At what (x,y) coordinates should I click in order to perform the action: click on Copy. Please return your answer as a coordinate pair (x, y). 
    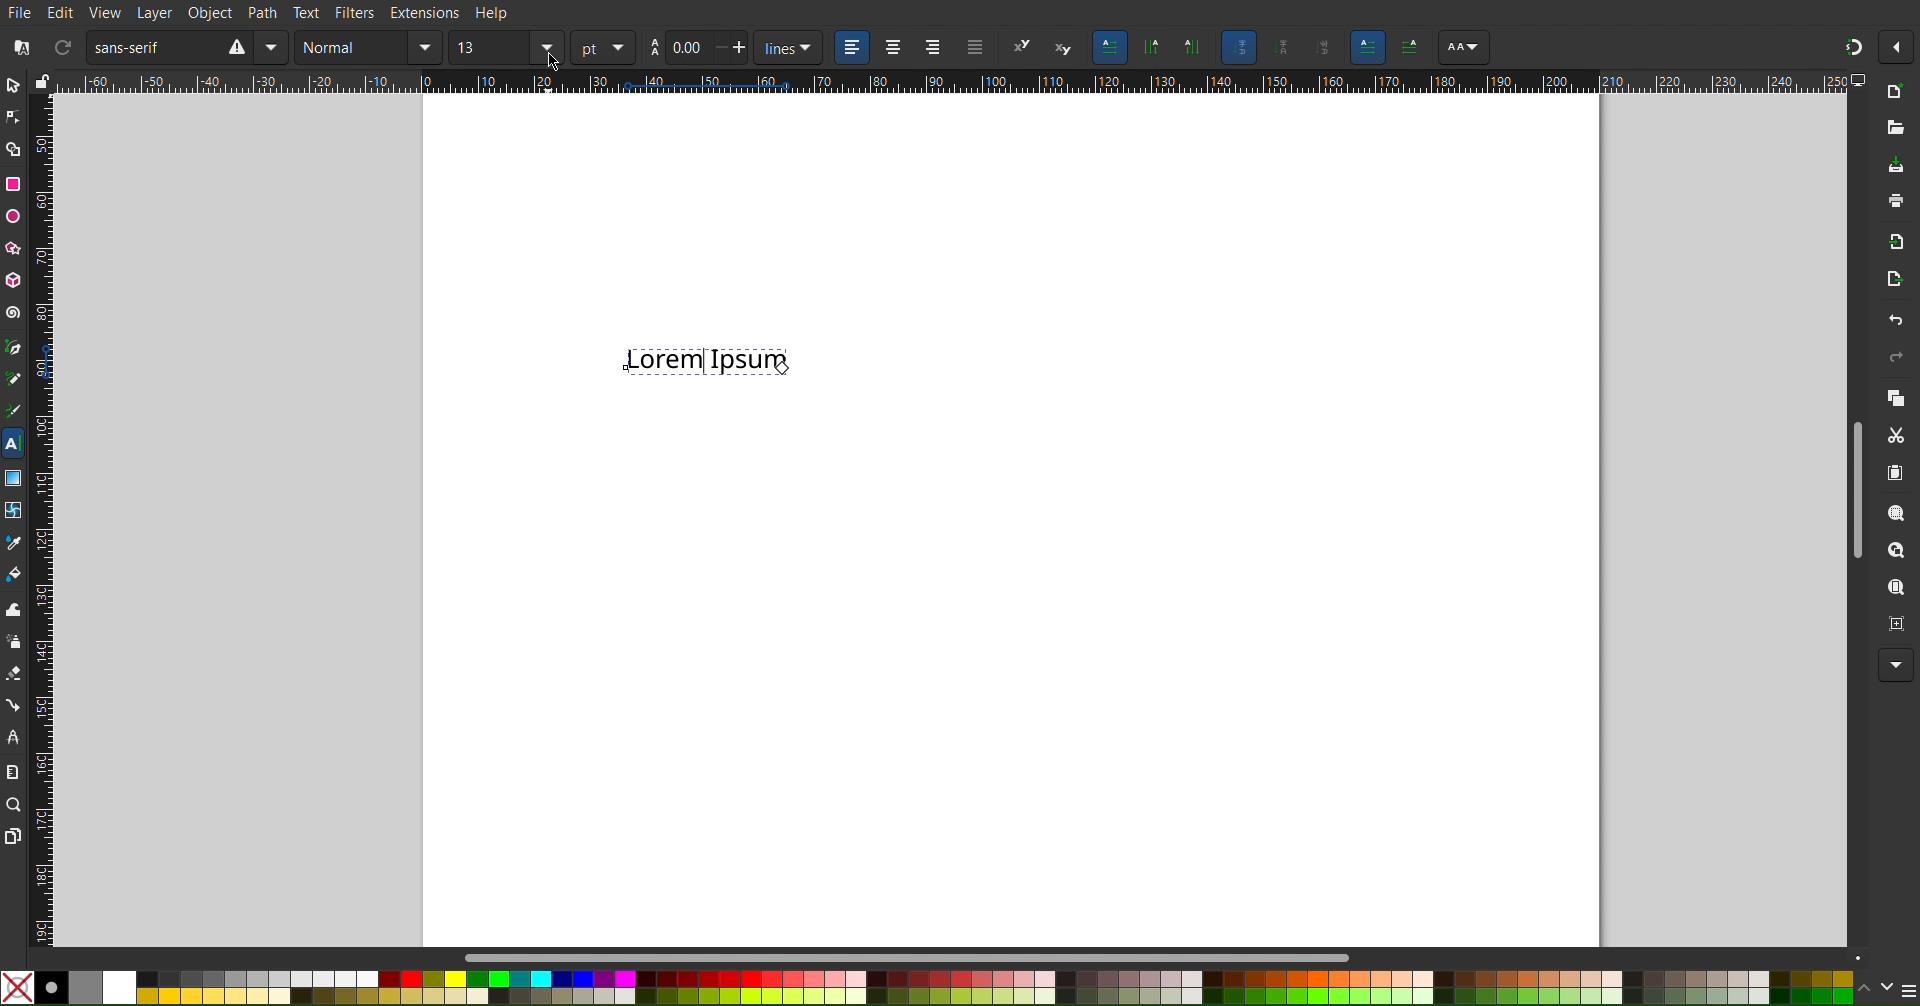
    Looking at the image, I should click on (1895, 397).